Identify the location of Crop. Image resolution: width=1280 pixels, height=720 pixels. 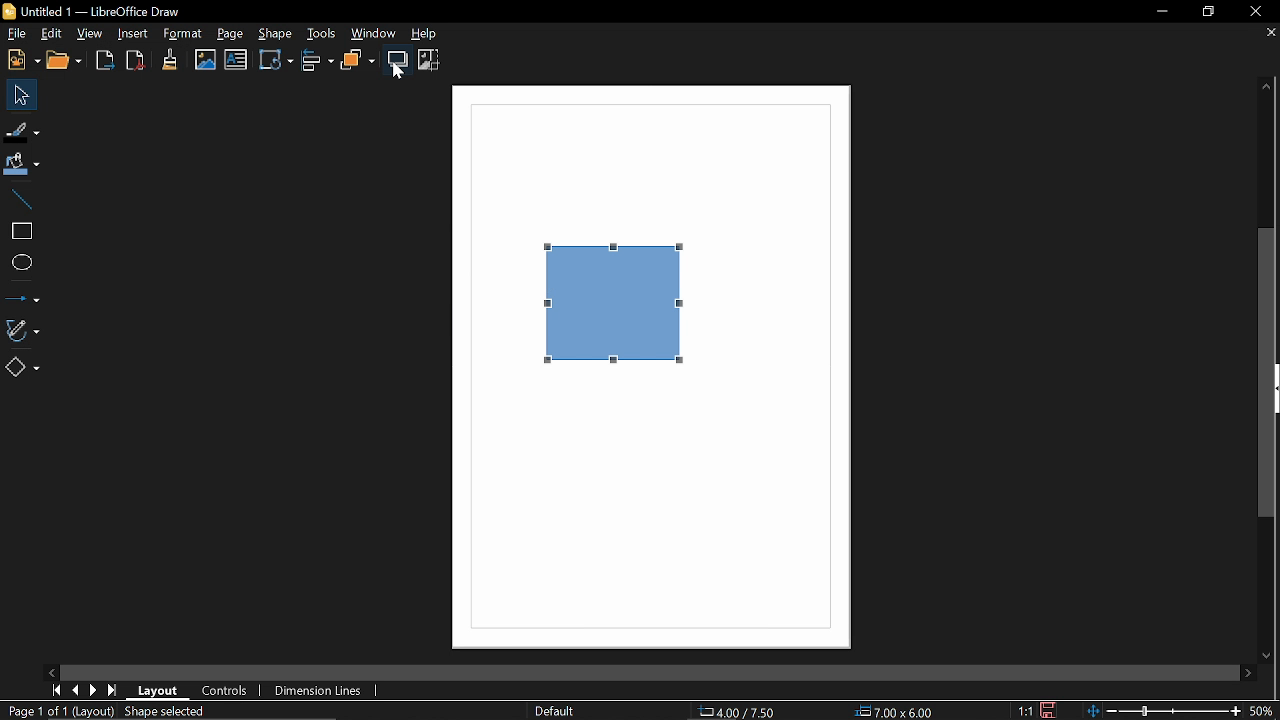
(429, 60).